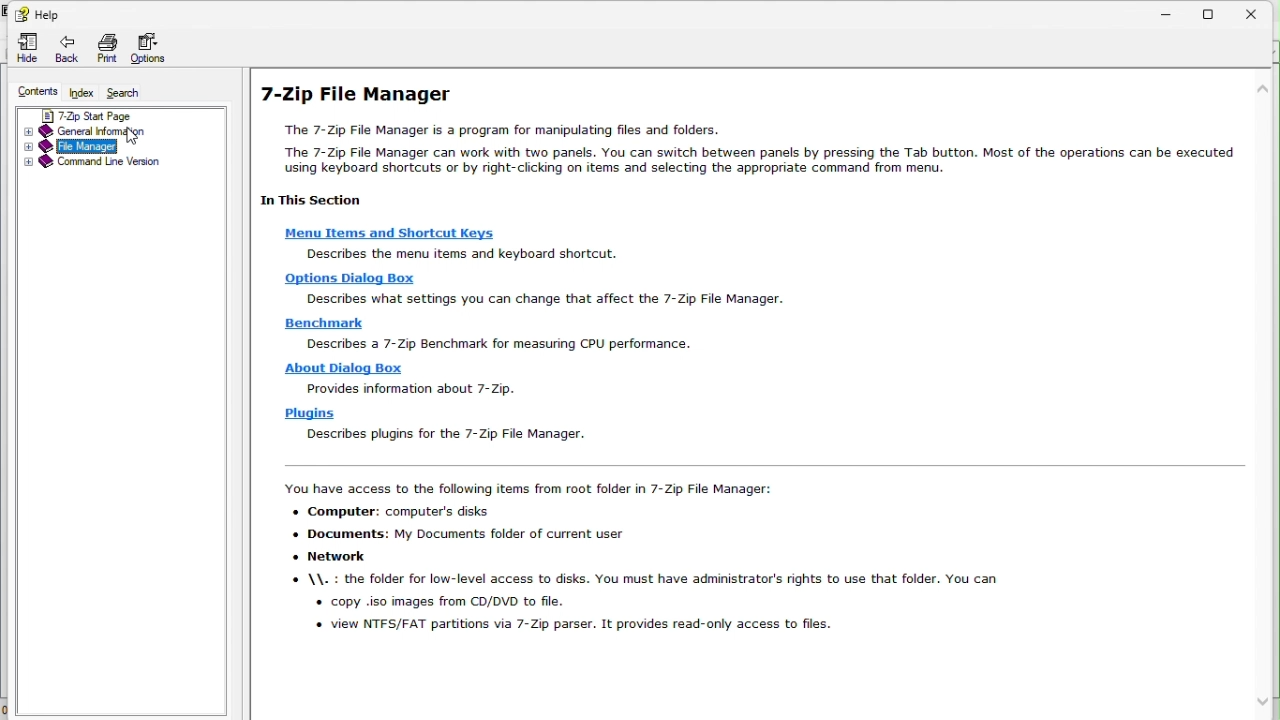  Describe the element at coordinates (500, 343) in the screenshot. I see `describe benchmark` at that location.